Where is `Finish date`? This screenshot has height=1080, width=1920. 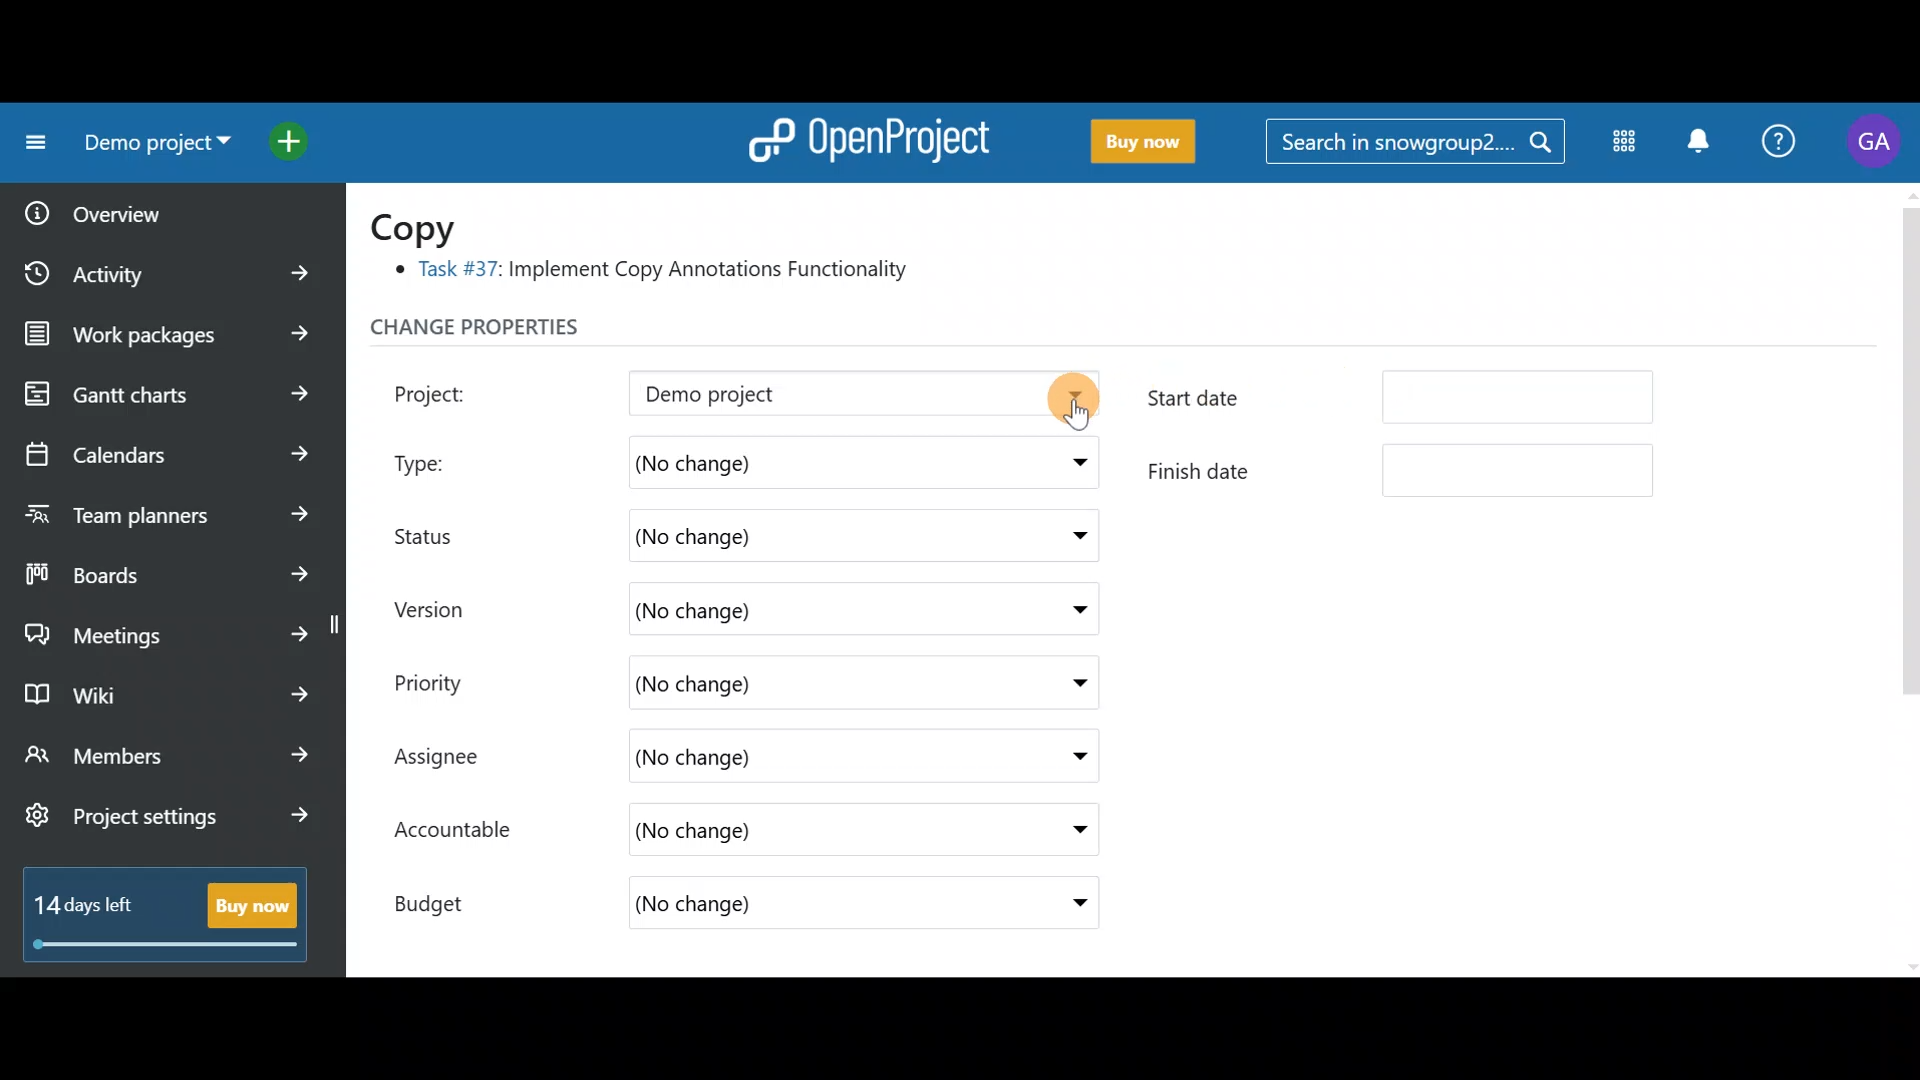
Finish date is located at coordinates (1402, 470).